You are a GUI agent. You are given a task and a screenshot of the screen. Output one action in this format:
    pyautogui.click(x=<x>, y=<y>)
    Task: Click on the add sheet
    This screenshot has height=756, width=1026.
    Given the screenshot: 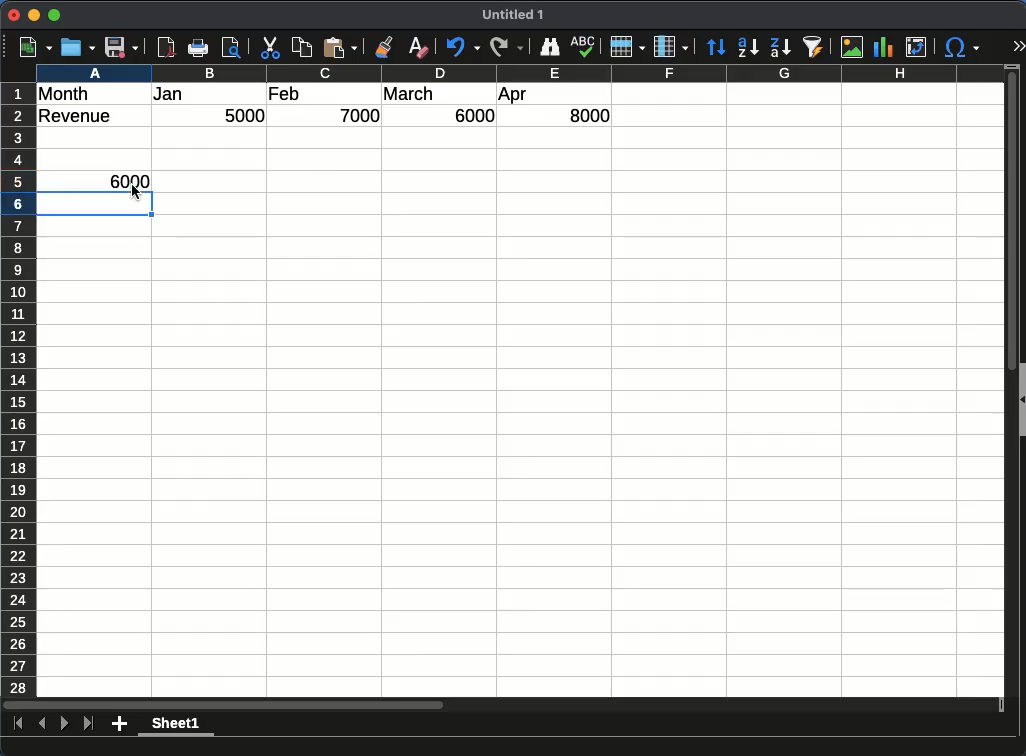 What is the action you would take?
    pyautogui.click(x=119, y=724)
    